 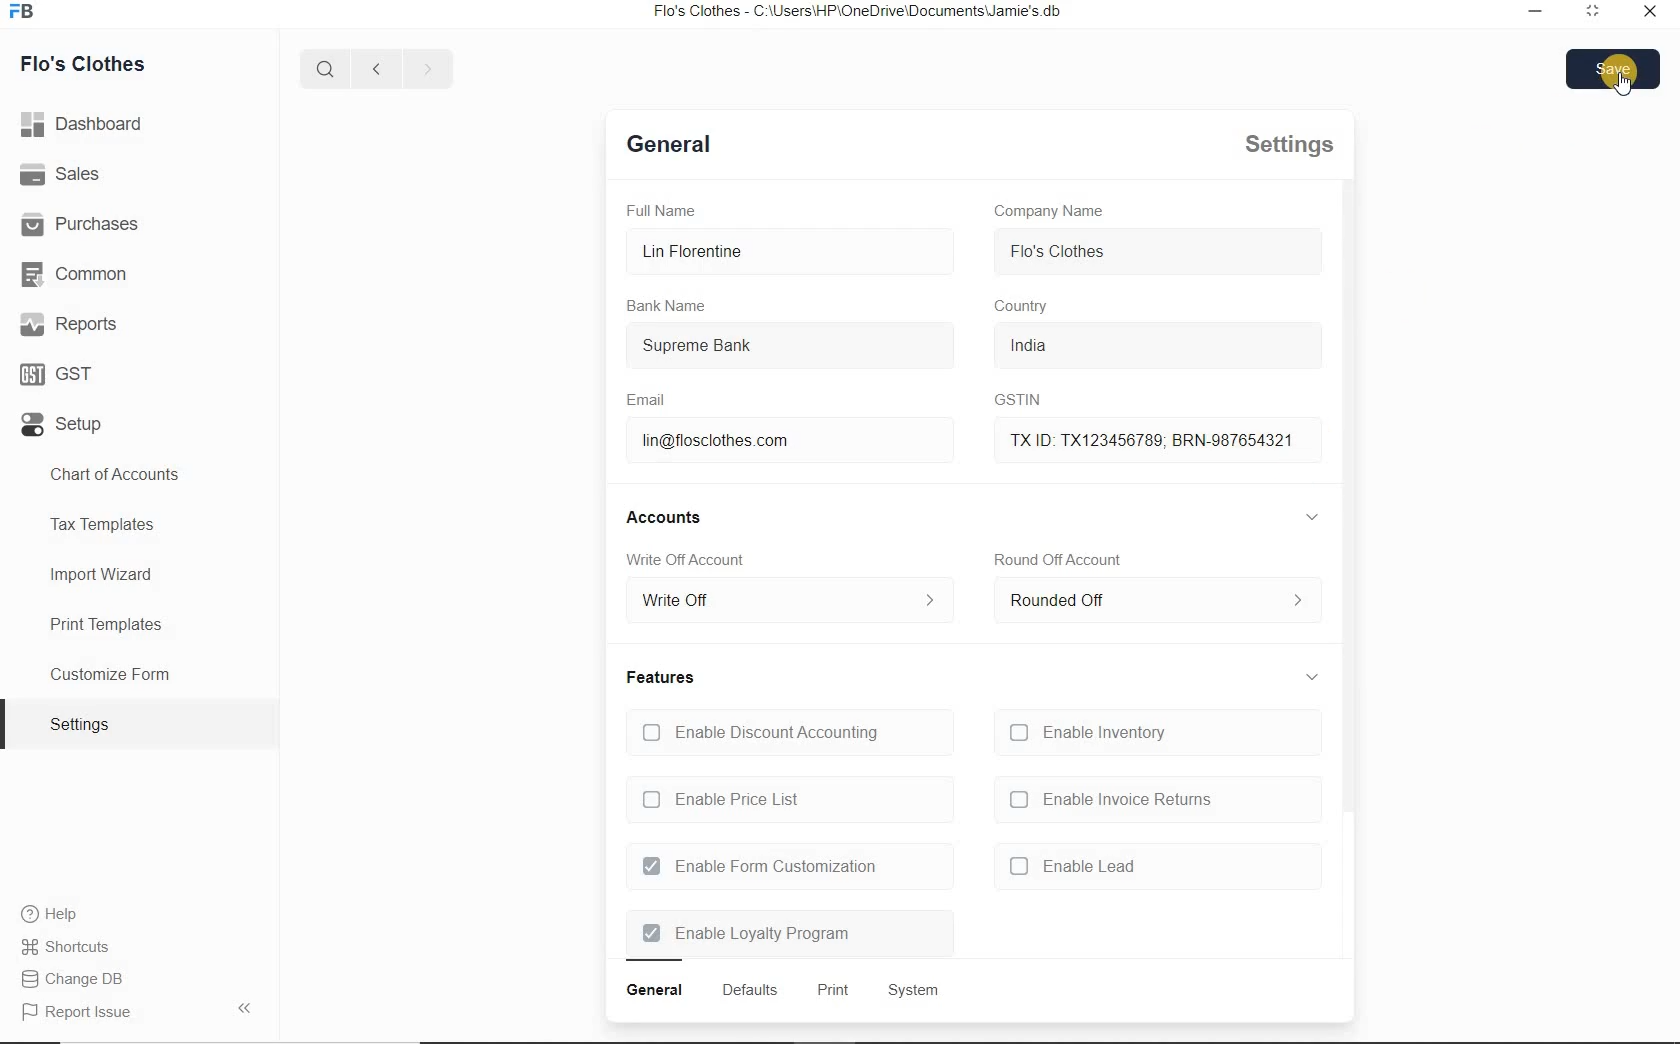 What do you see at coordinates (330, 69) in the screenshot?
I see `search` at bounding box center [330, 69].